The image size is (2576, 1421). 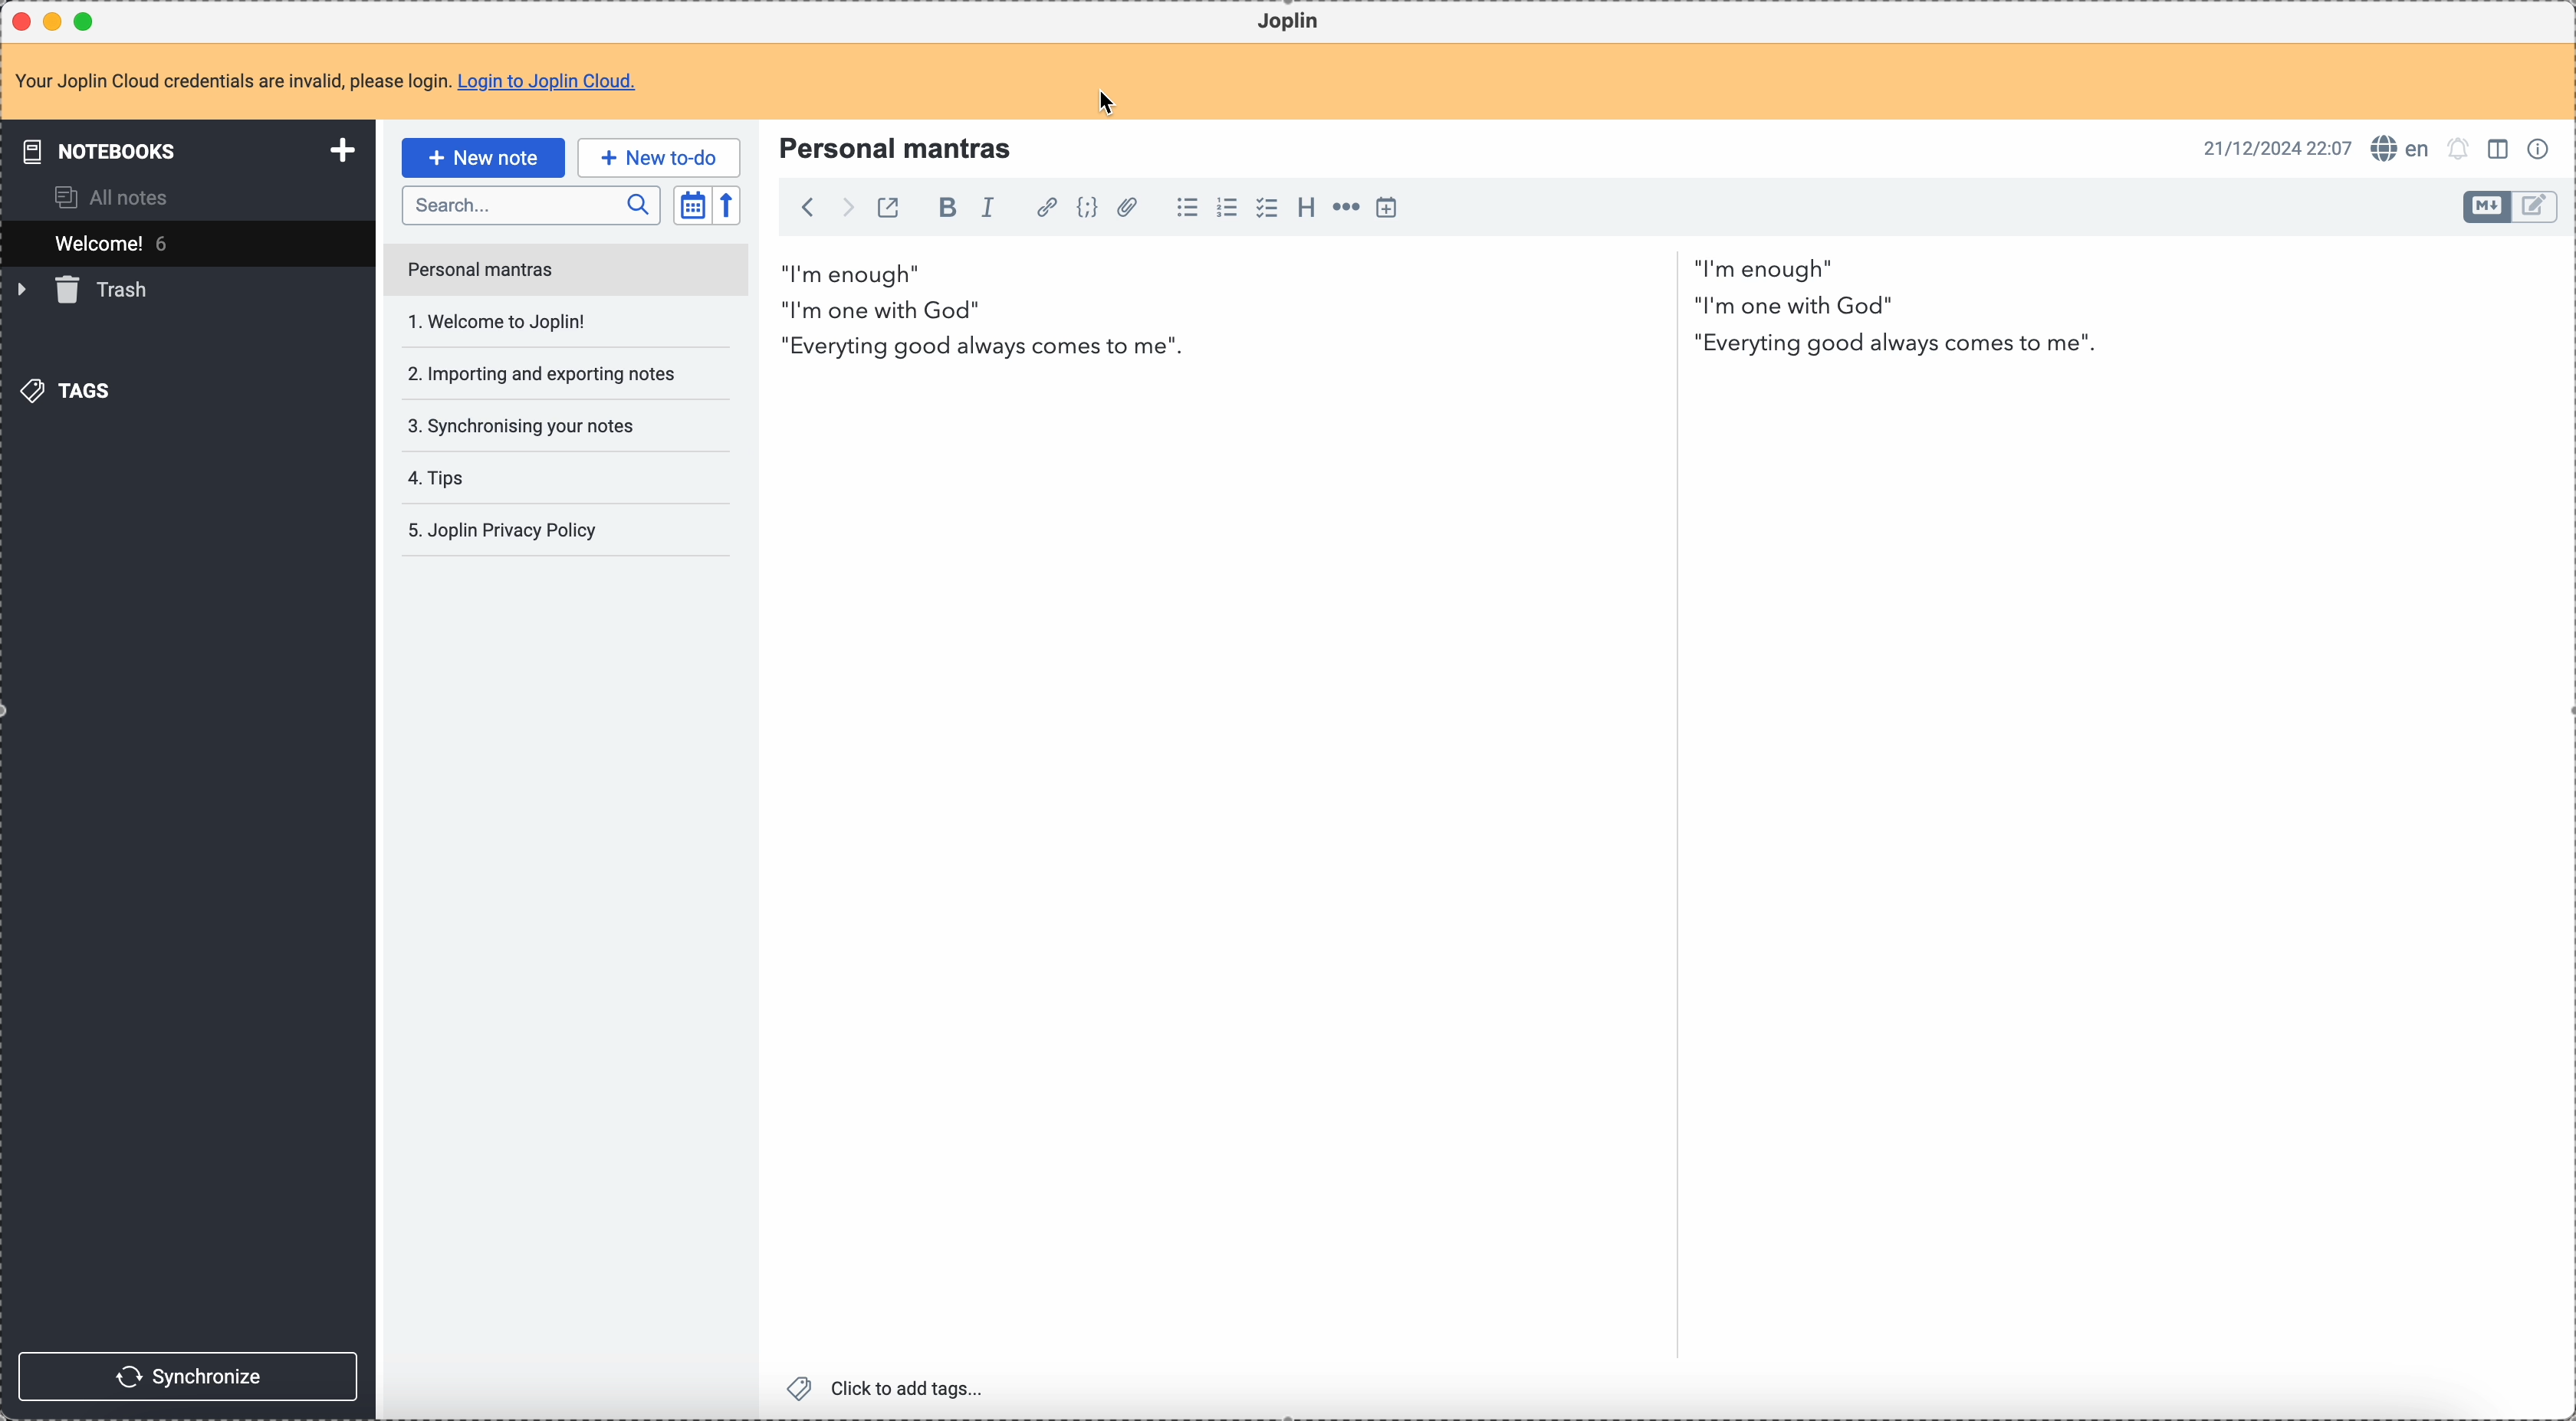 I want to click on importing and exporting notes, so click(x=554, y=378).